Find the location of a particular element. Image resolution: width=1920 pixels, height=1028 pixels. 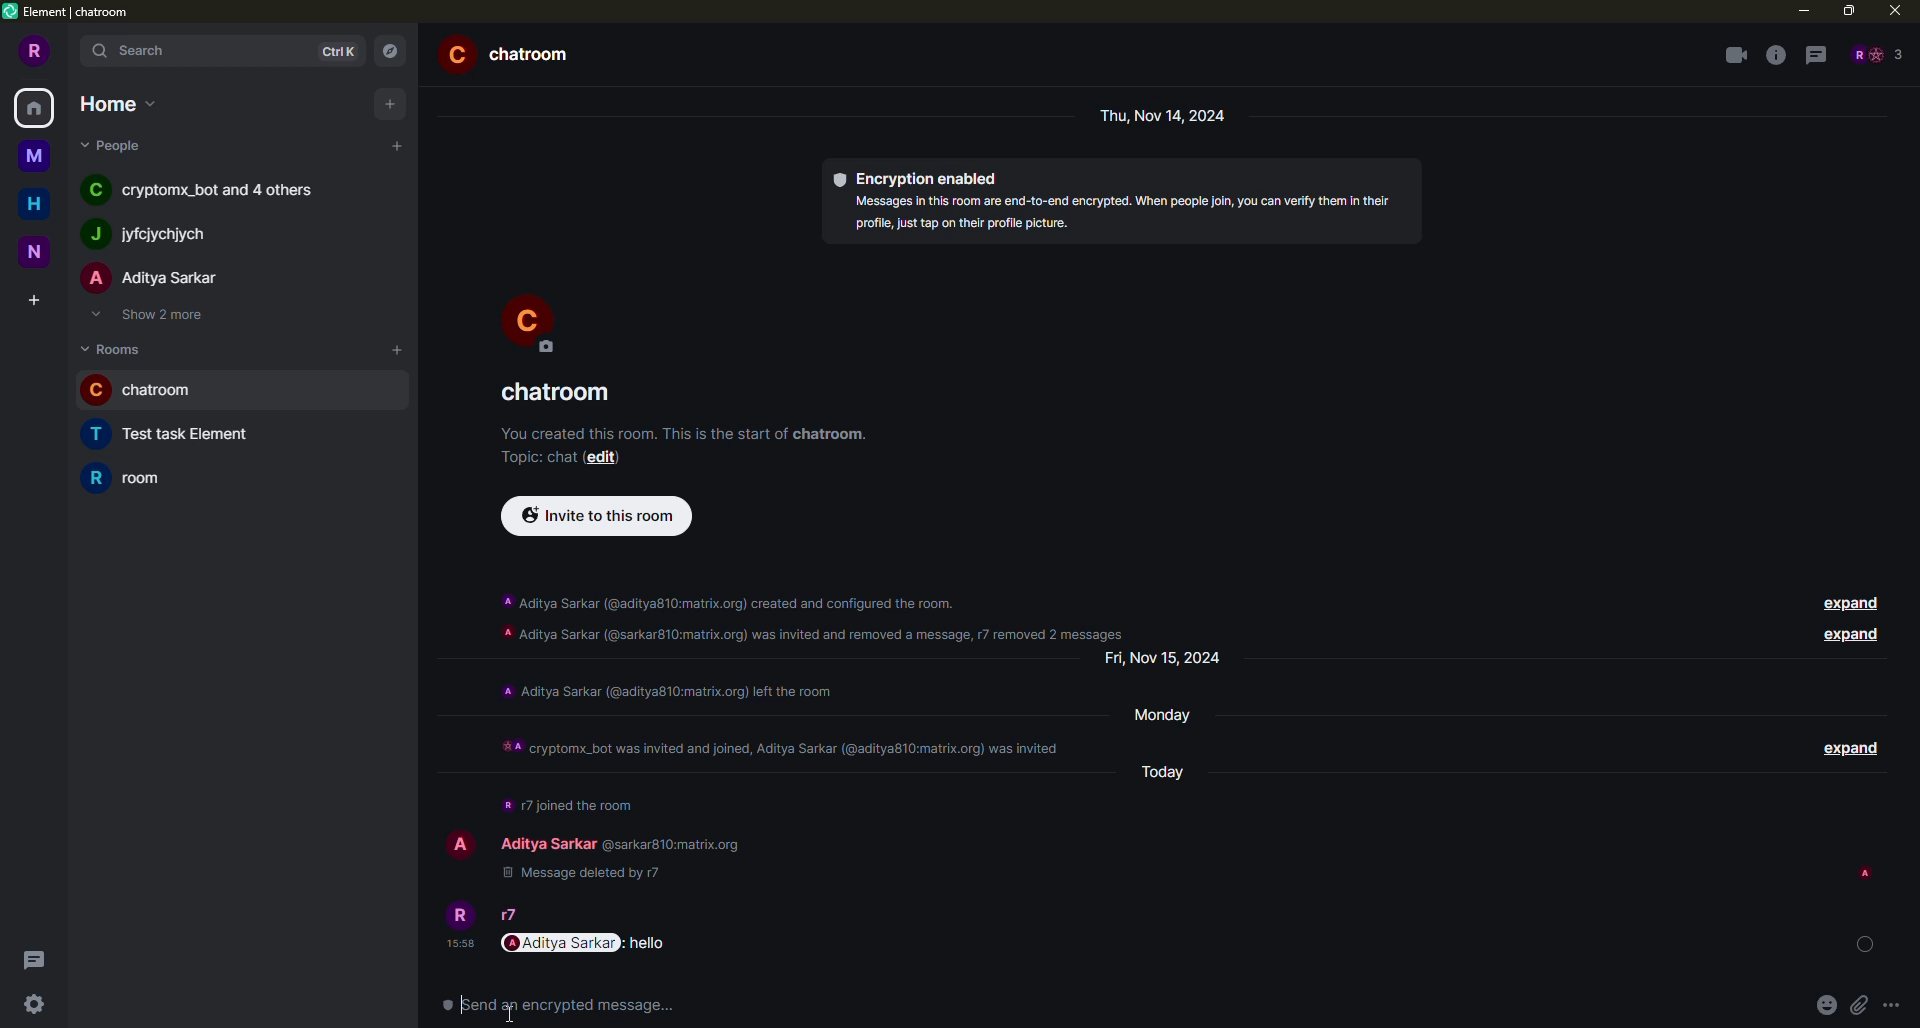

r7 is located at coordinates (508, 912).